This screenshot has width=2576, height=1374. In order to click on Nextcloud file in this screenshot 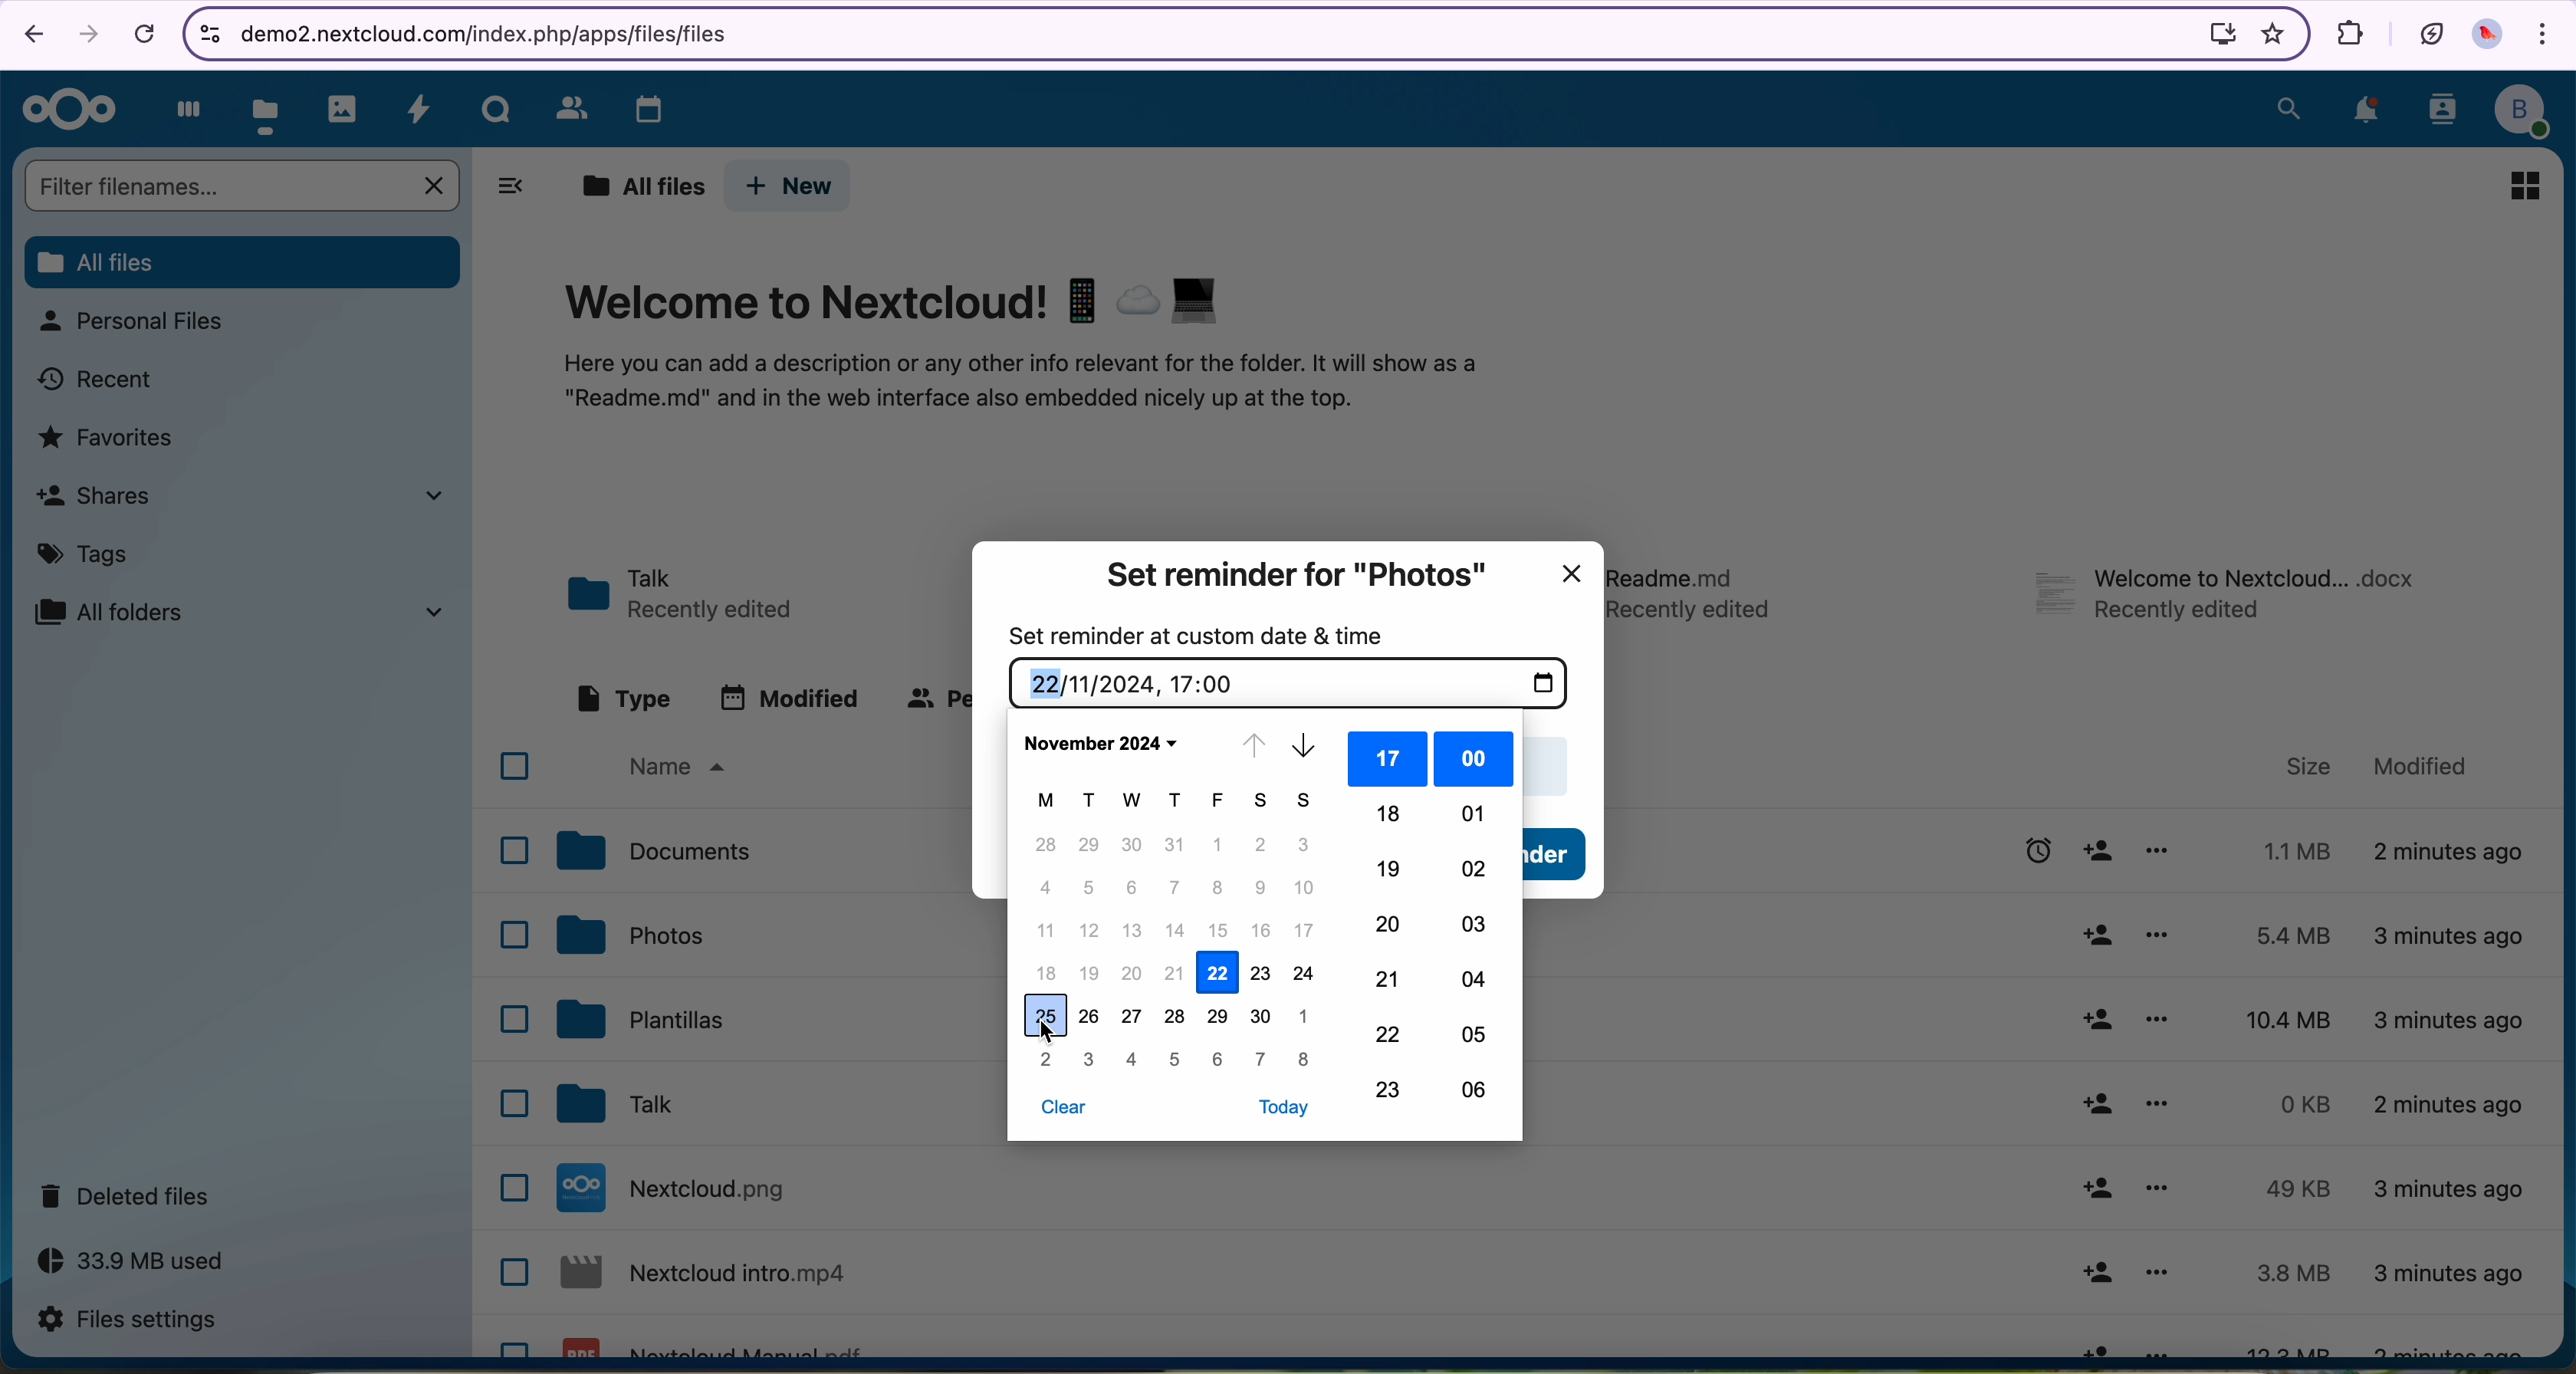, I will do `click(684, 1188)`.